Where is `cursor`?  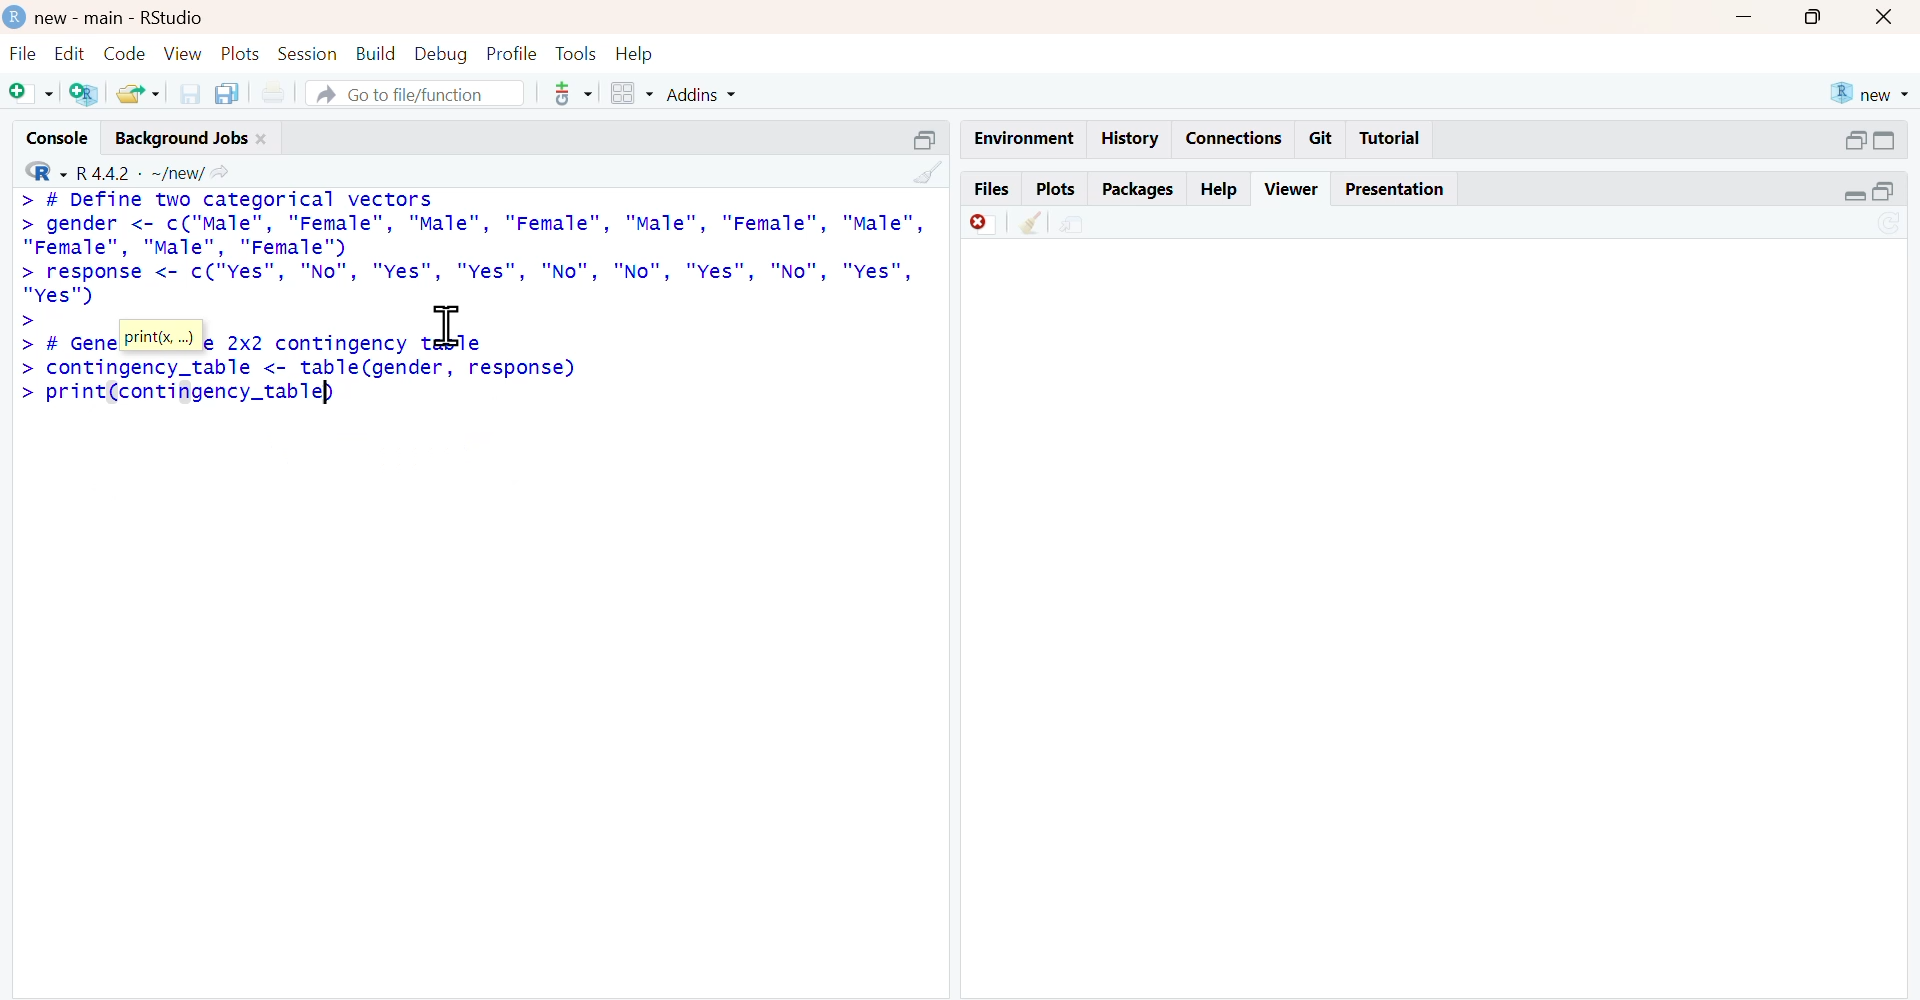
cursor is located at coordinates (447, 326).